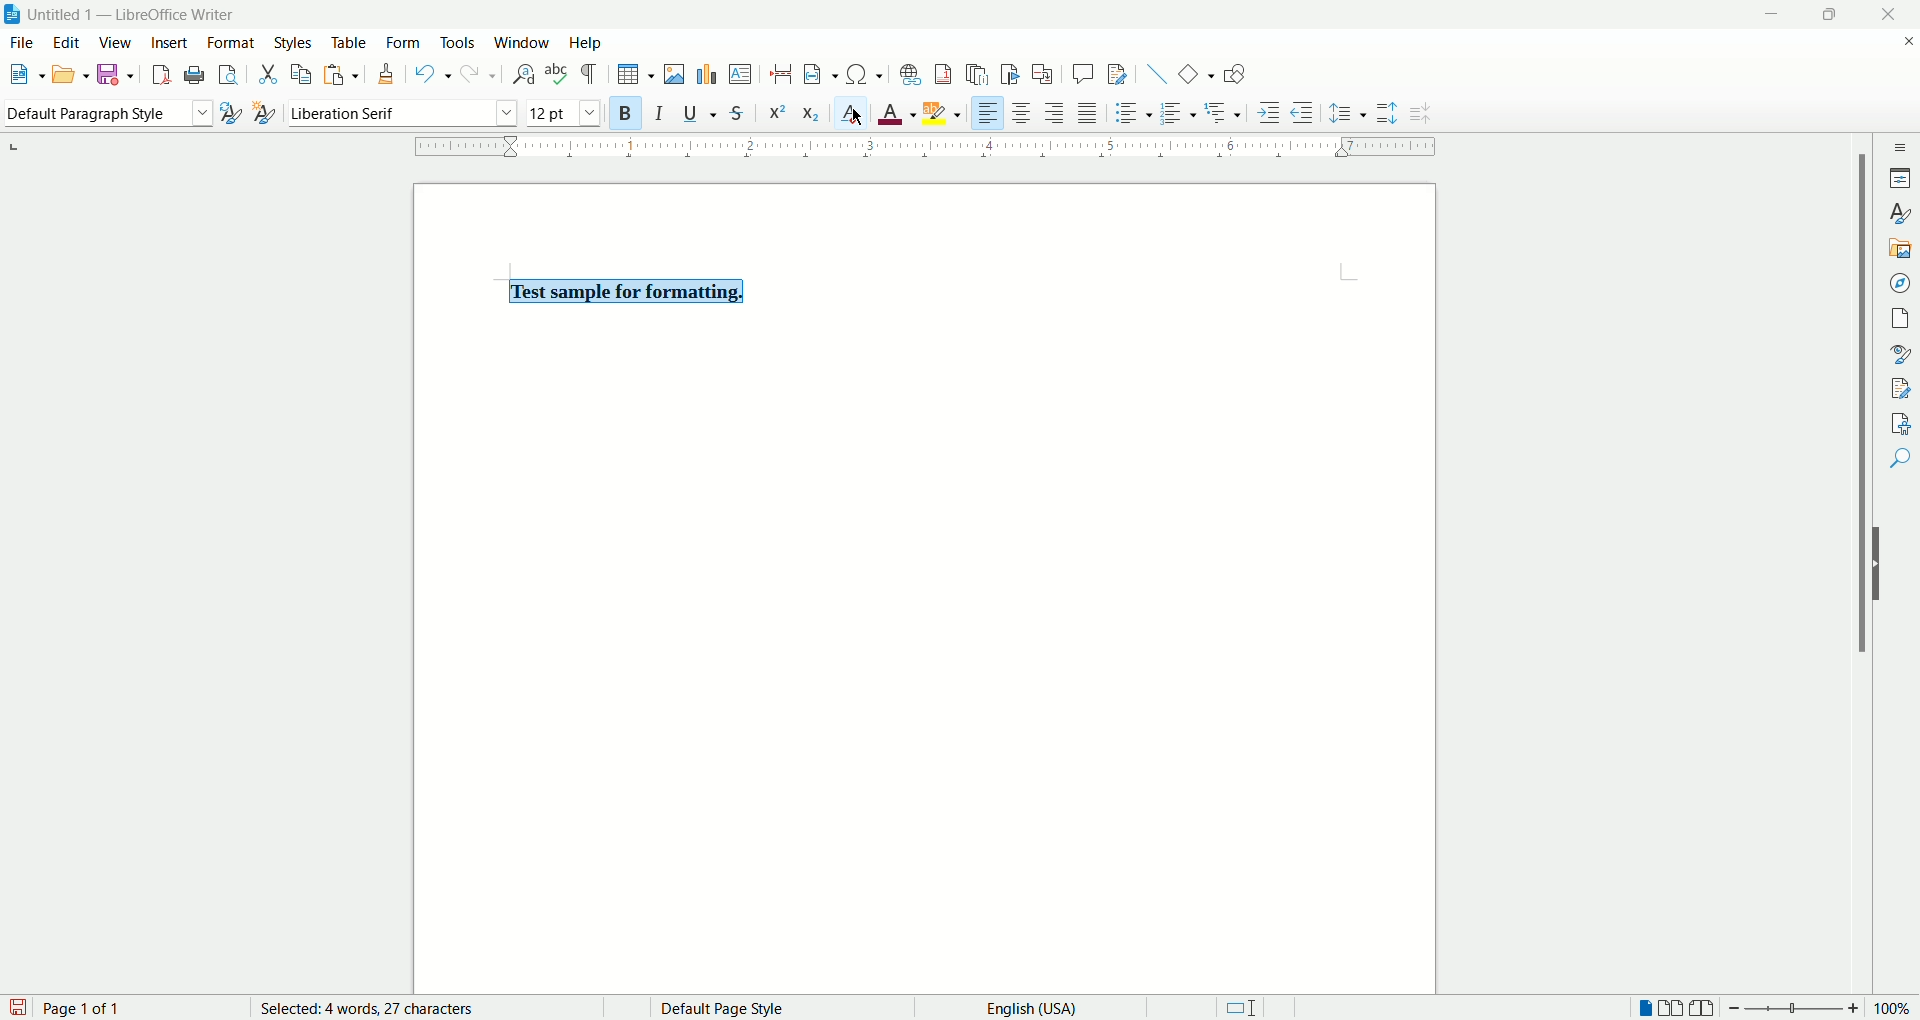 The width and height of the screenshot is (1920, 1020). I want to click on insert field, so click(818, 75).